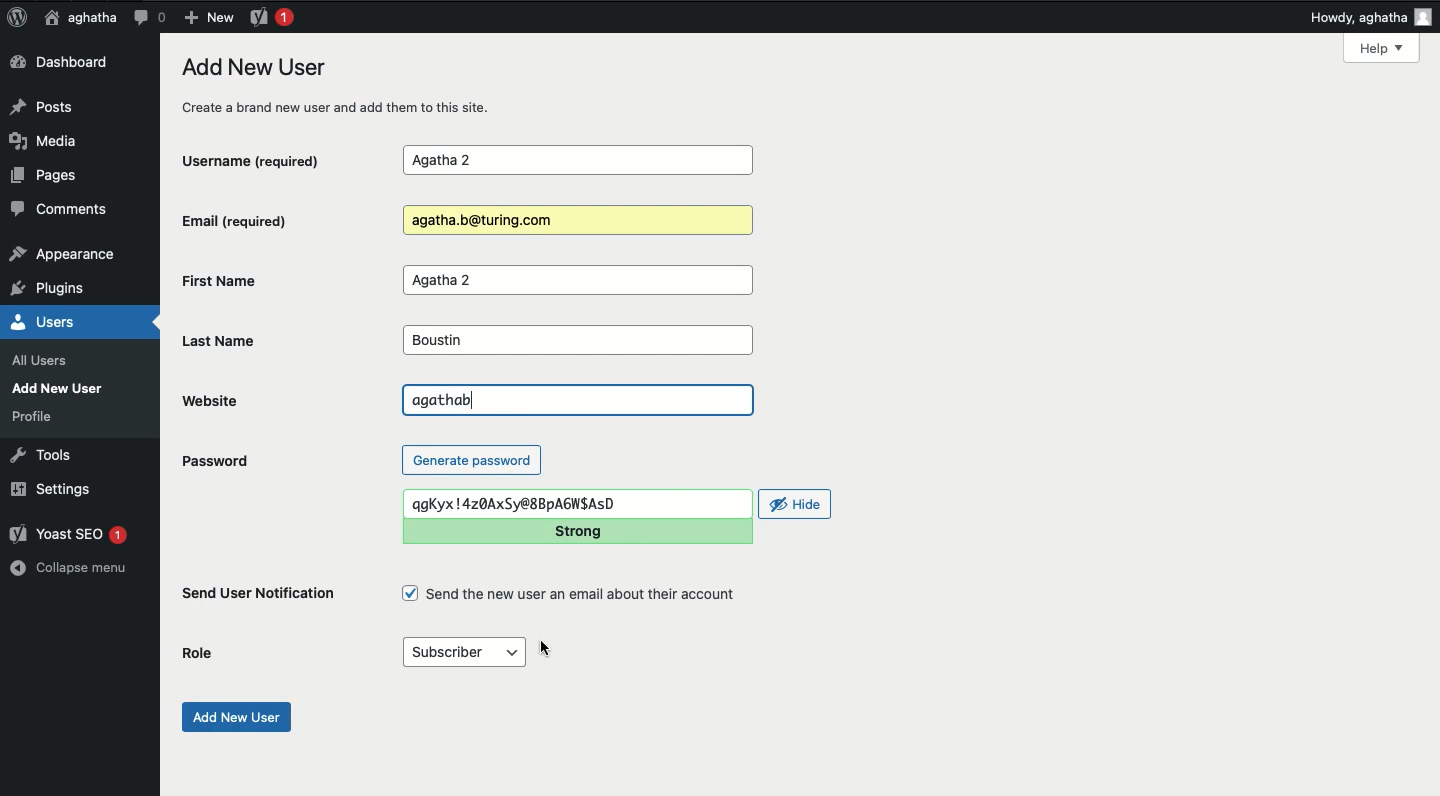 Image resolution: width=1440 pixels, height=796 pixels. I want to click on Role, so click(198, 654).